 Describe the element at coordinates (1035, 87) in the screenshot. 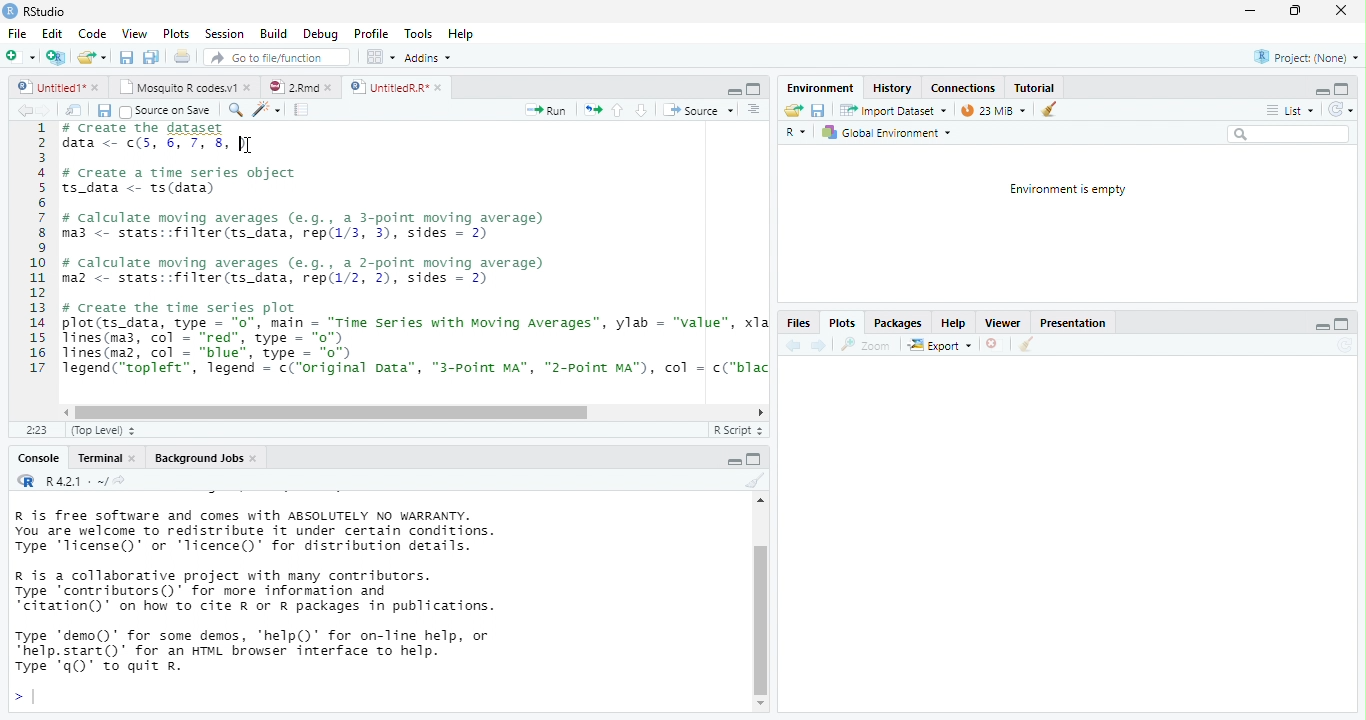

I see `Tutorial` at that location.